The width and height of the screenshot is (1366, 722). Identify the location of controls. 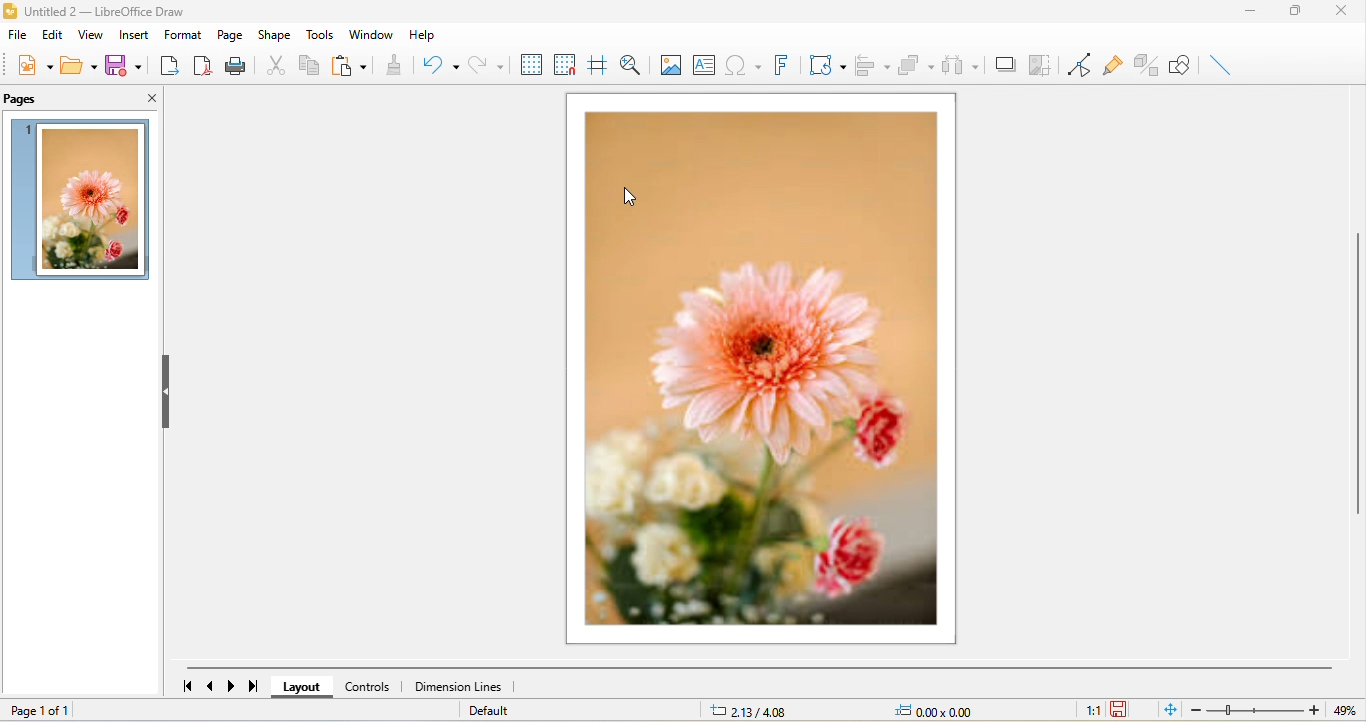
(372, 687).